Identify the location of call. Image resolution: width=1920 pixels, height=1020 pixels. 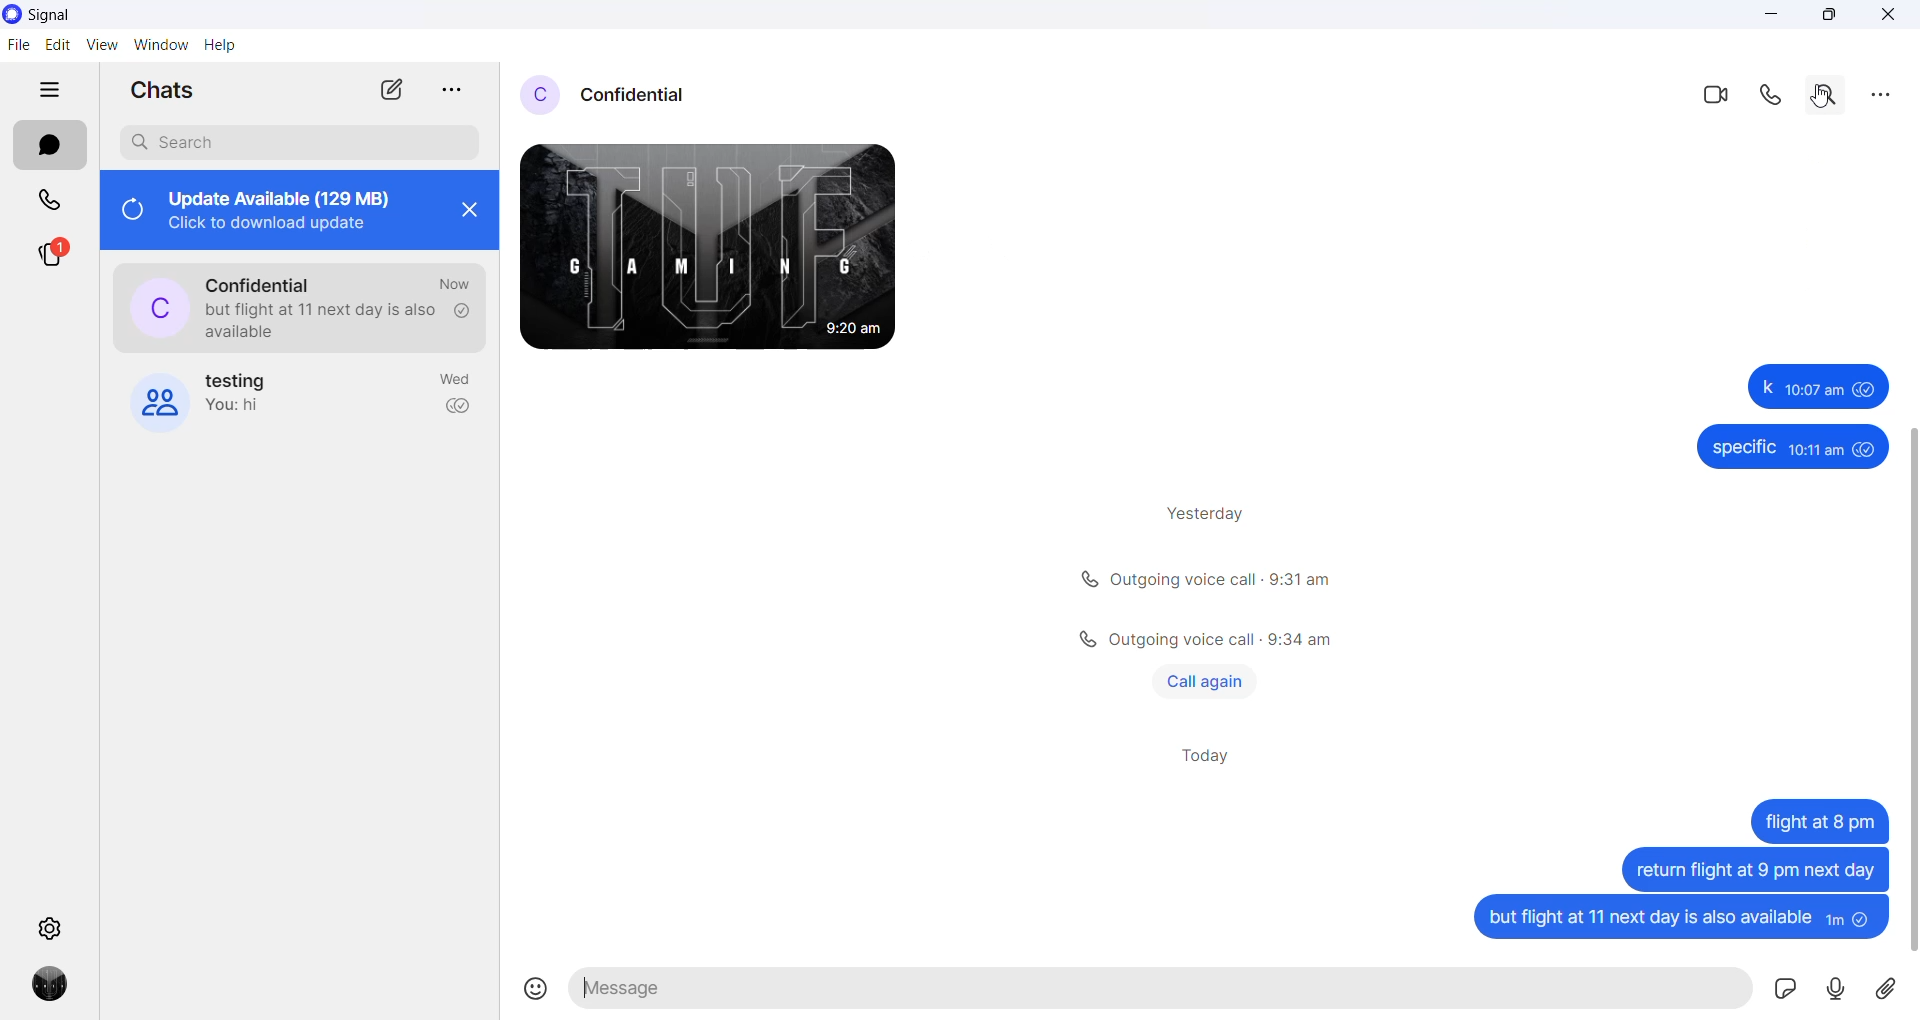
(1777, 95).